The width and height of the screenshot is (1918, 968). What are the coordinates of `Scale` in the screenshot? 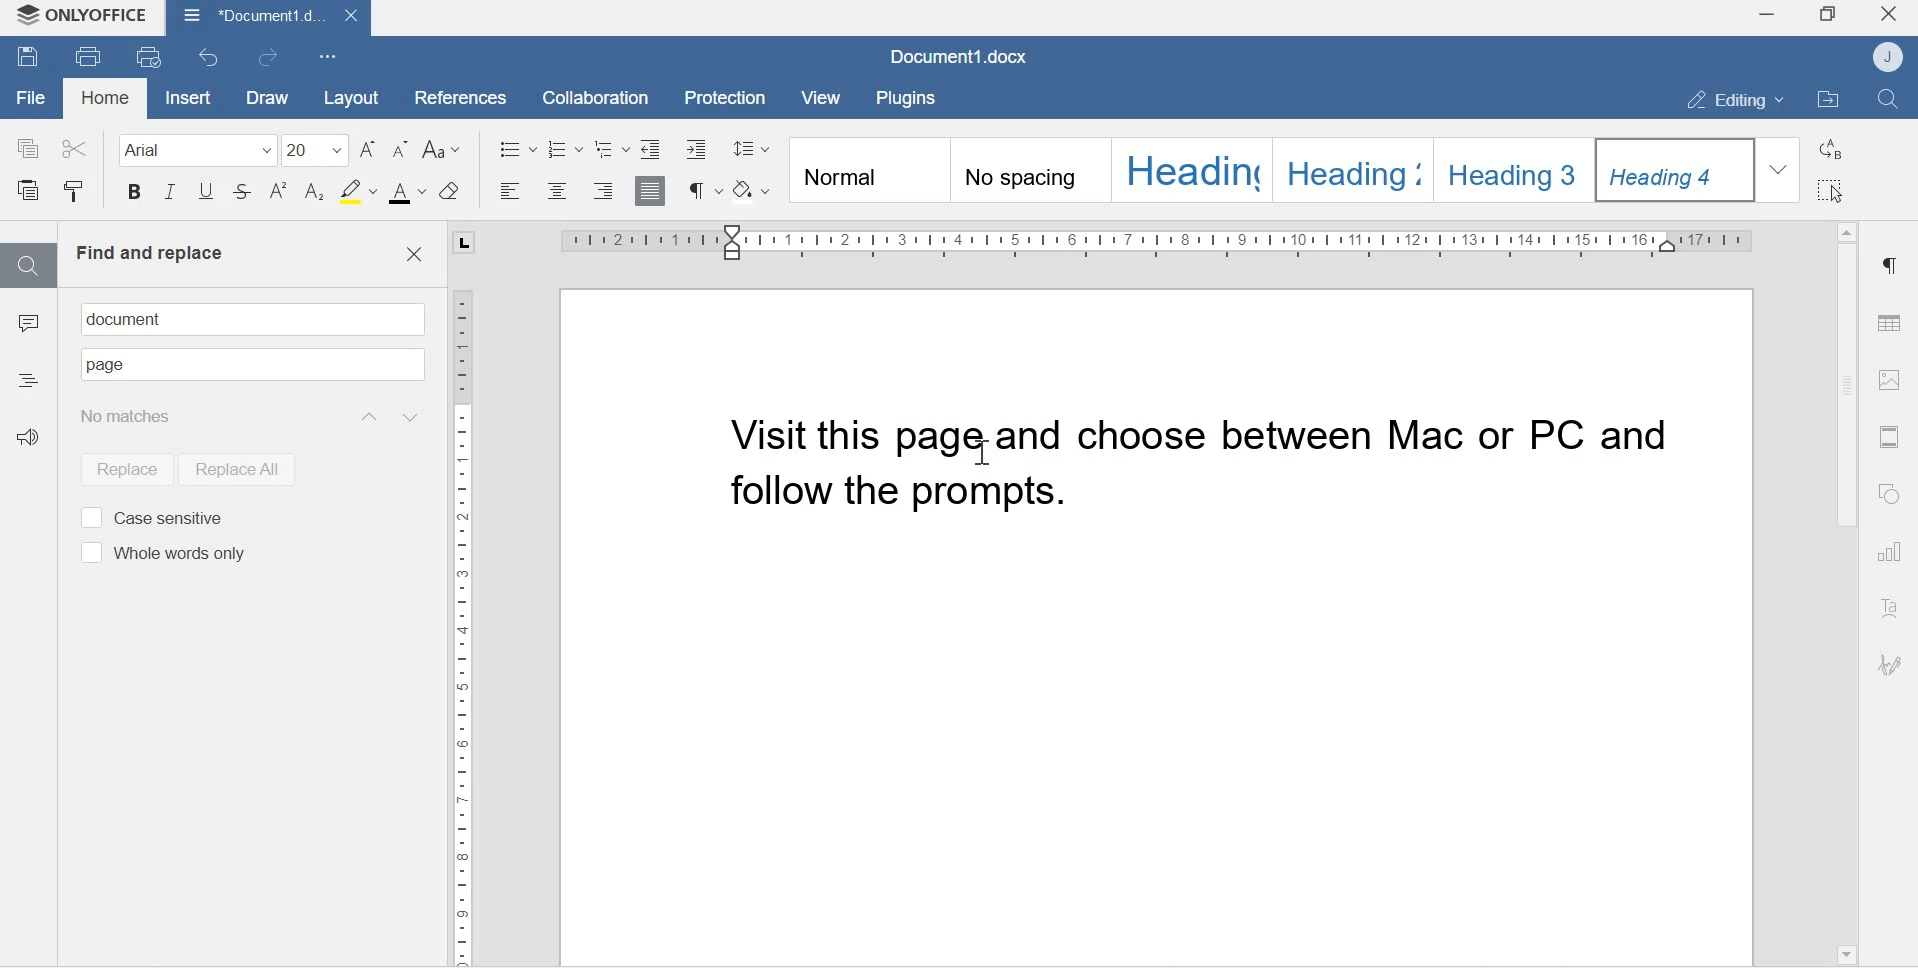 It's located at (1156, 241).